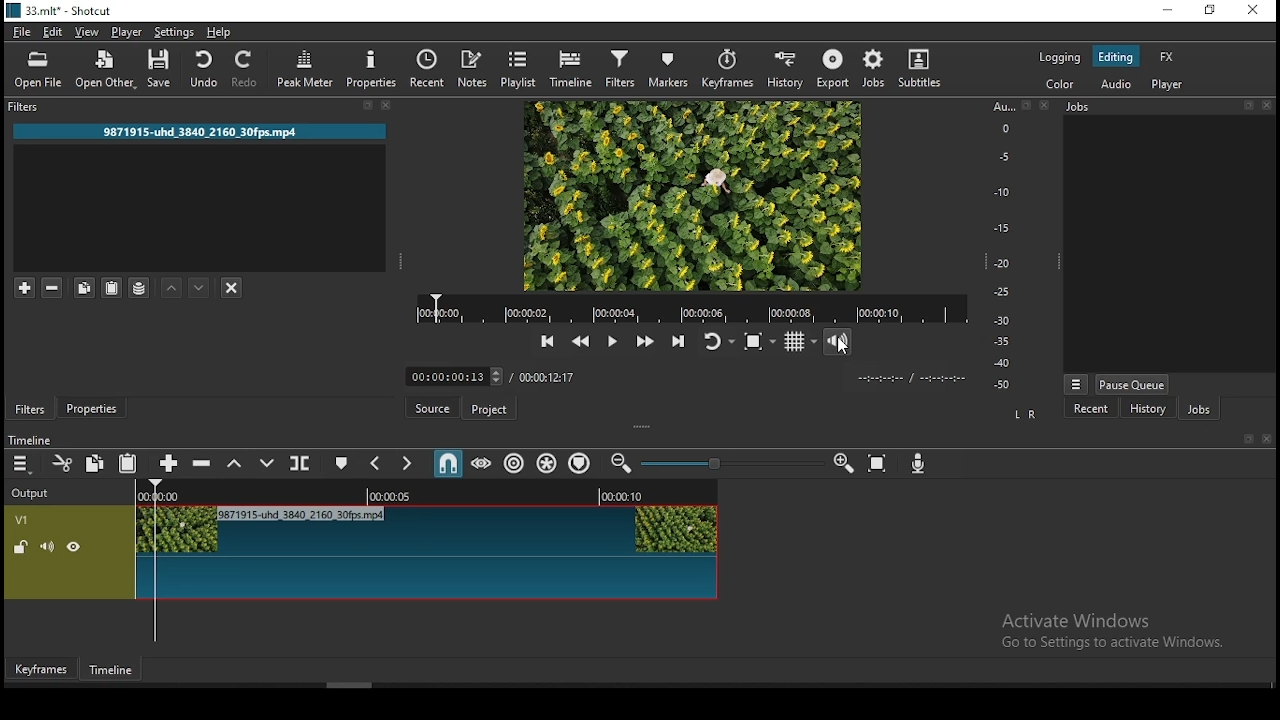  What do you see at coordinates (26, 288) in the screenshot?
I see `add a filter` at bounding box center [26, 288].